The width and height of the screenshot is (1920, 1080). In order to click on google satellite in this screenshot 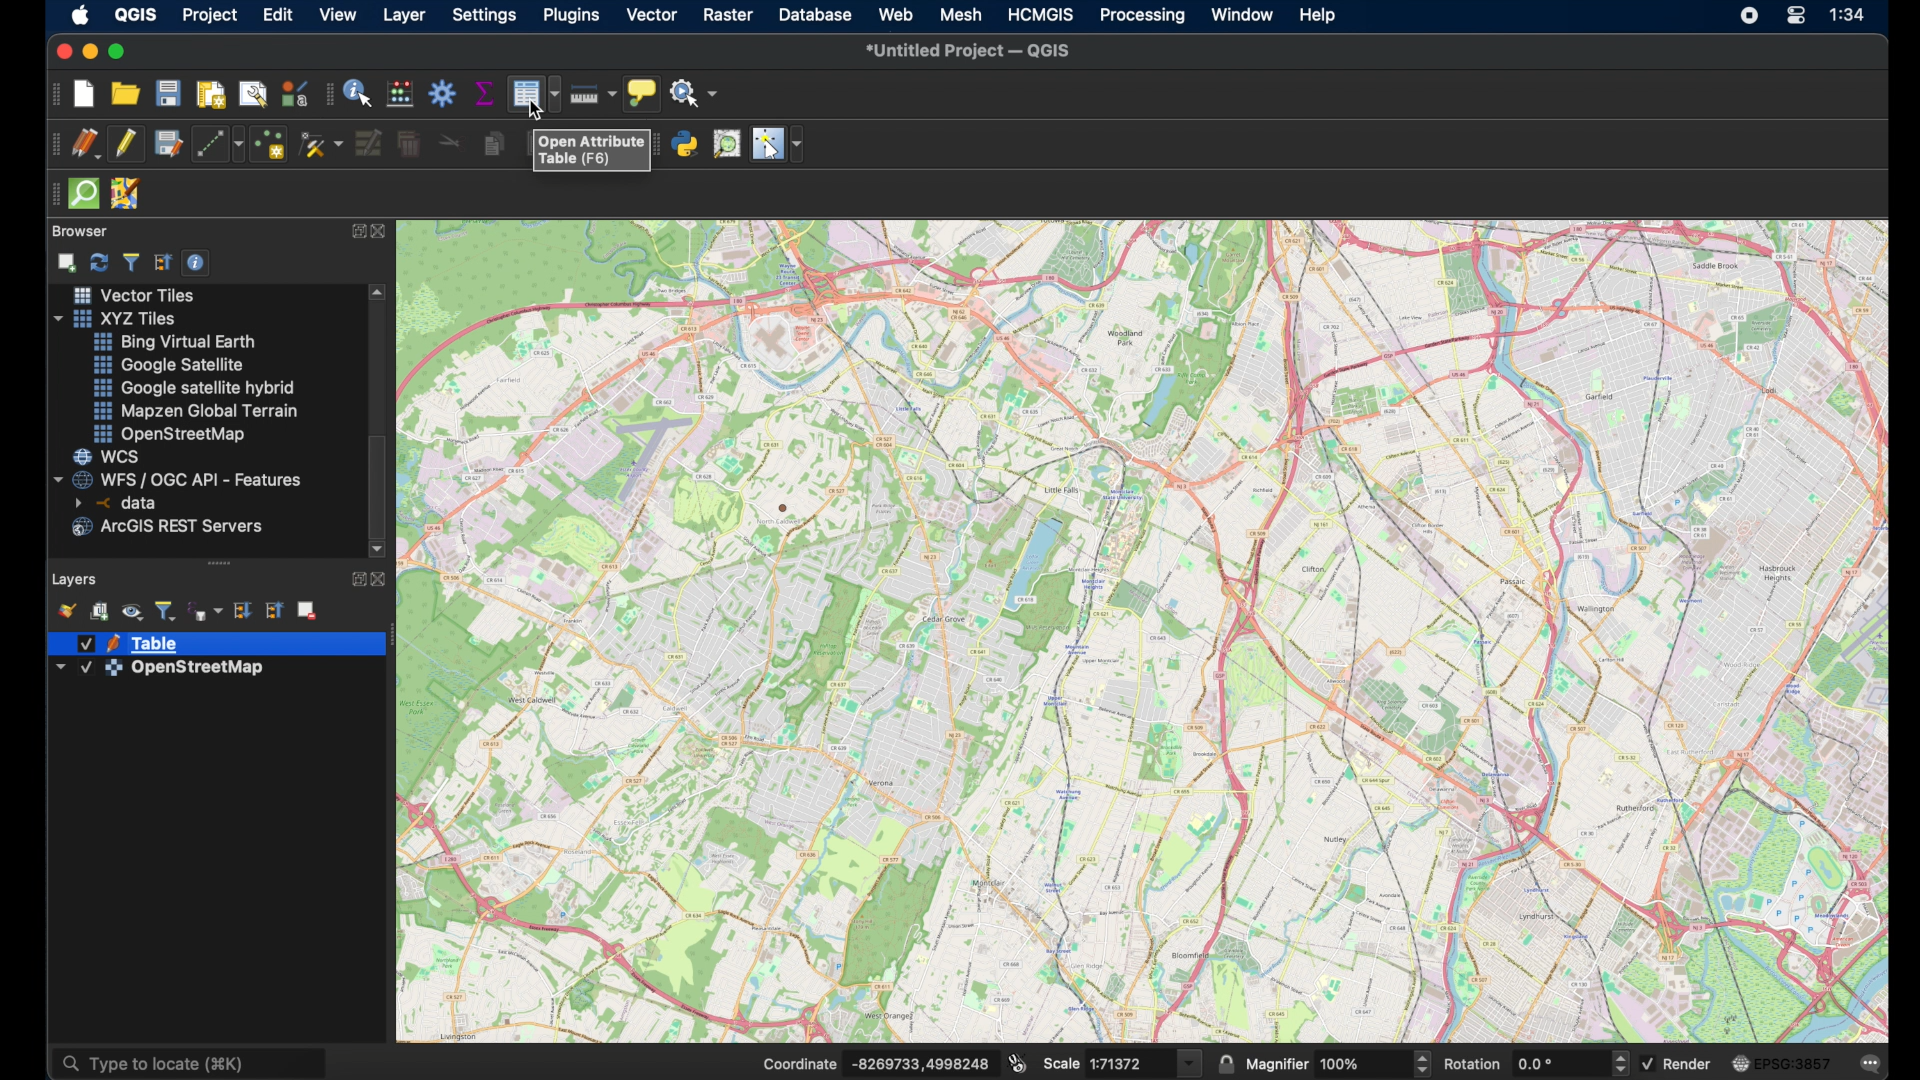, I will do `click(171, 365)`.